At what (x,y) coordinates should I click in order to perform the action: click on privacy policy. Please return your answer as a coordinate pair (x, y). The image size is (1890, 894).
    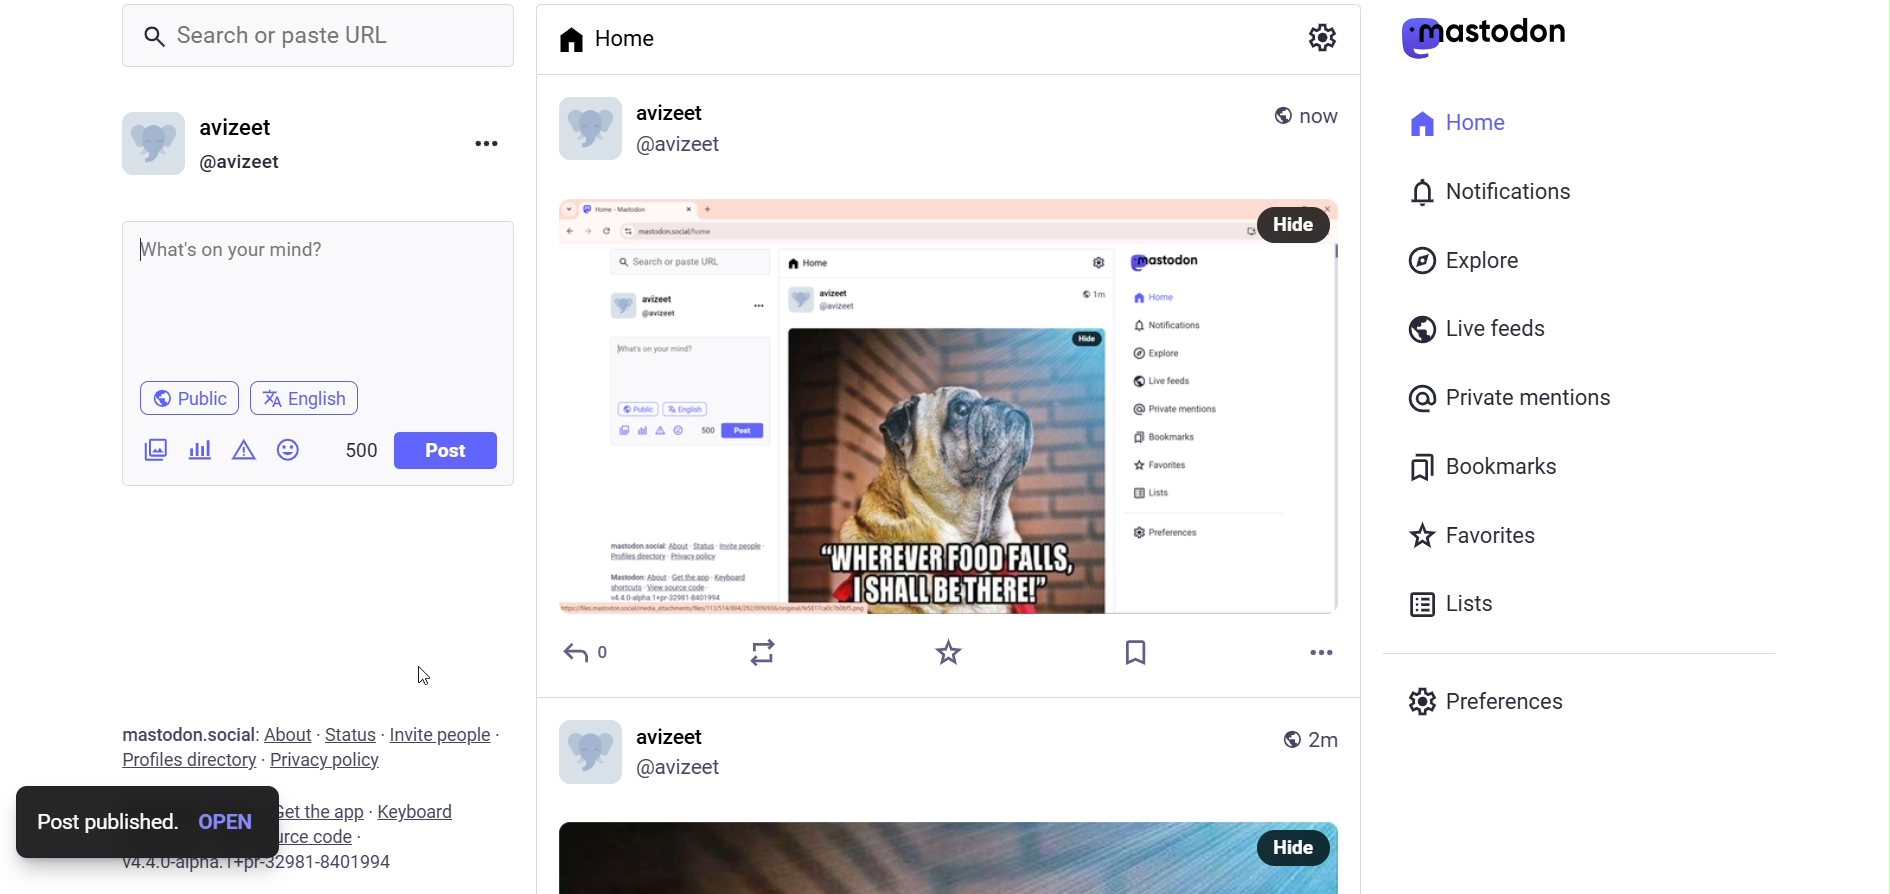
    Looking at the image, I should click on (340, 760).